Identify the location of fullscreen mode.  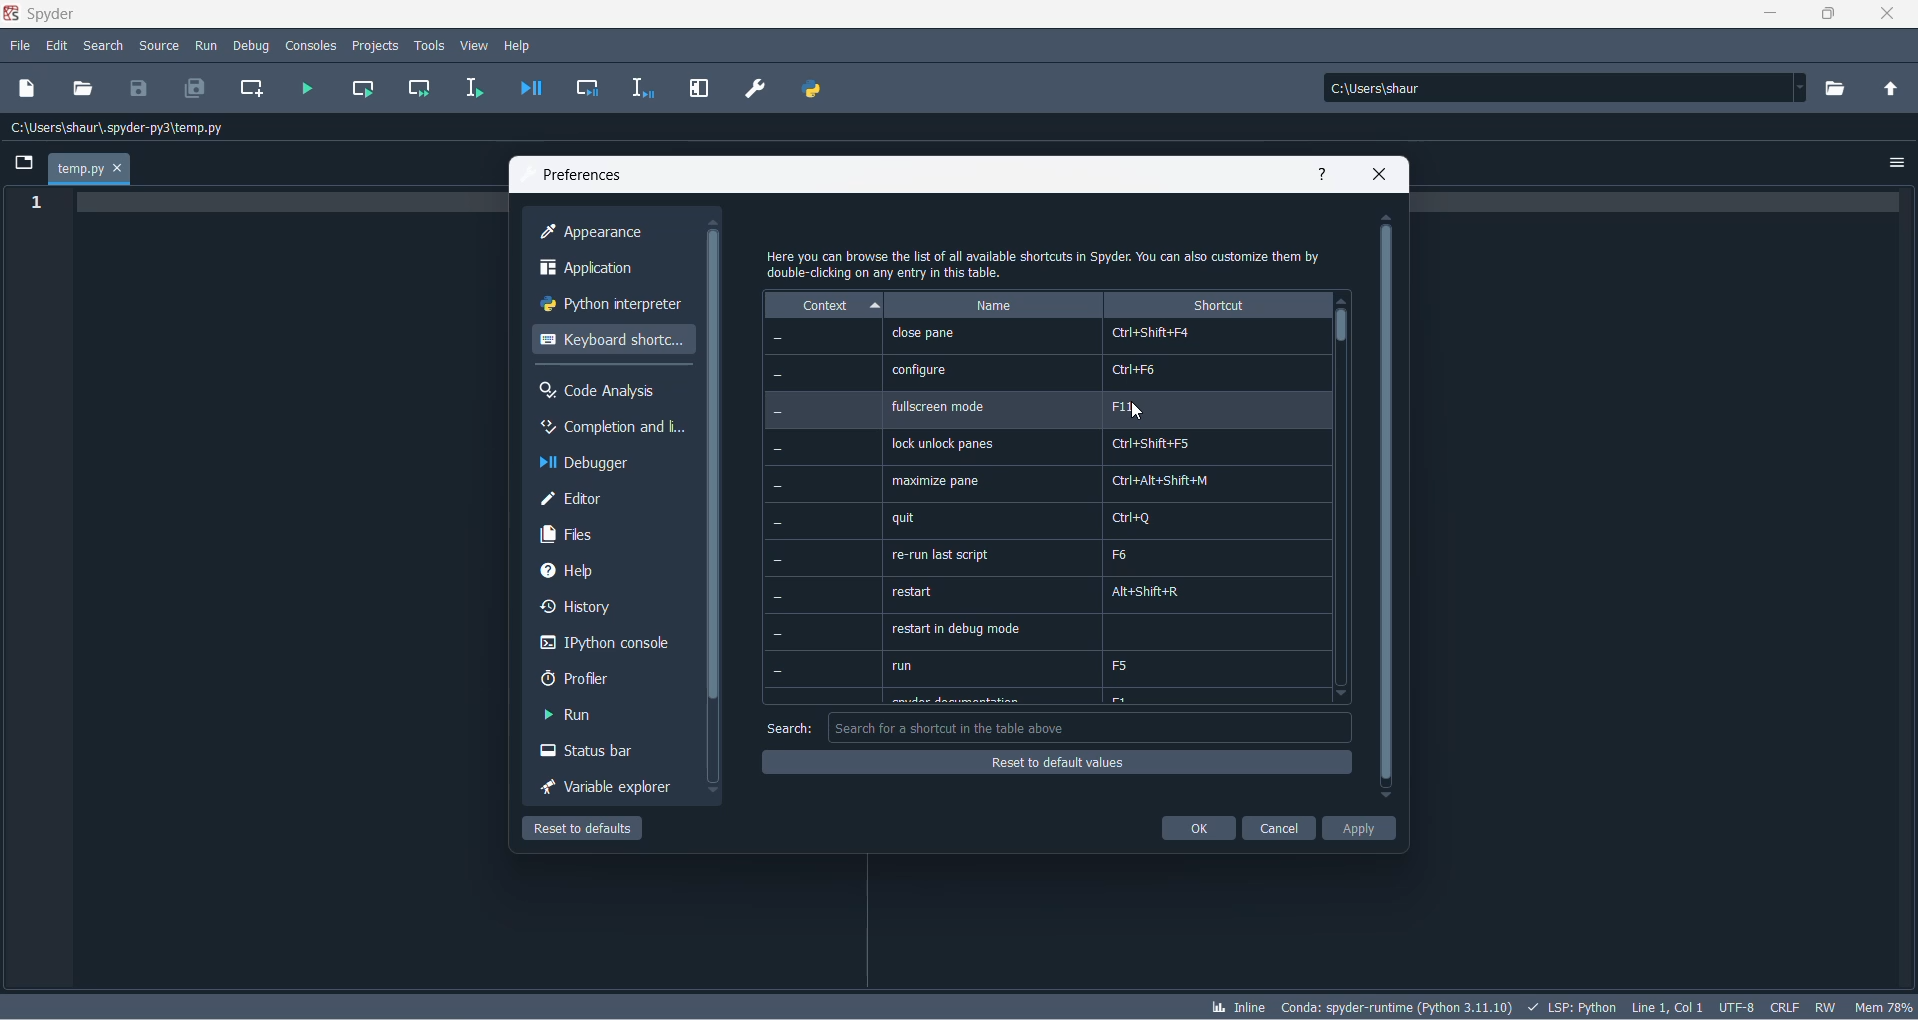
(939, 407).